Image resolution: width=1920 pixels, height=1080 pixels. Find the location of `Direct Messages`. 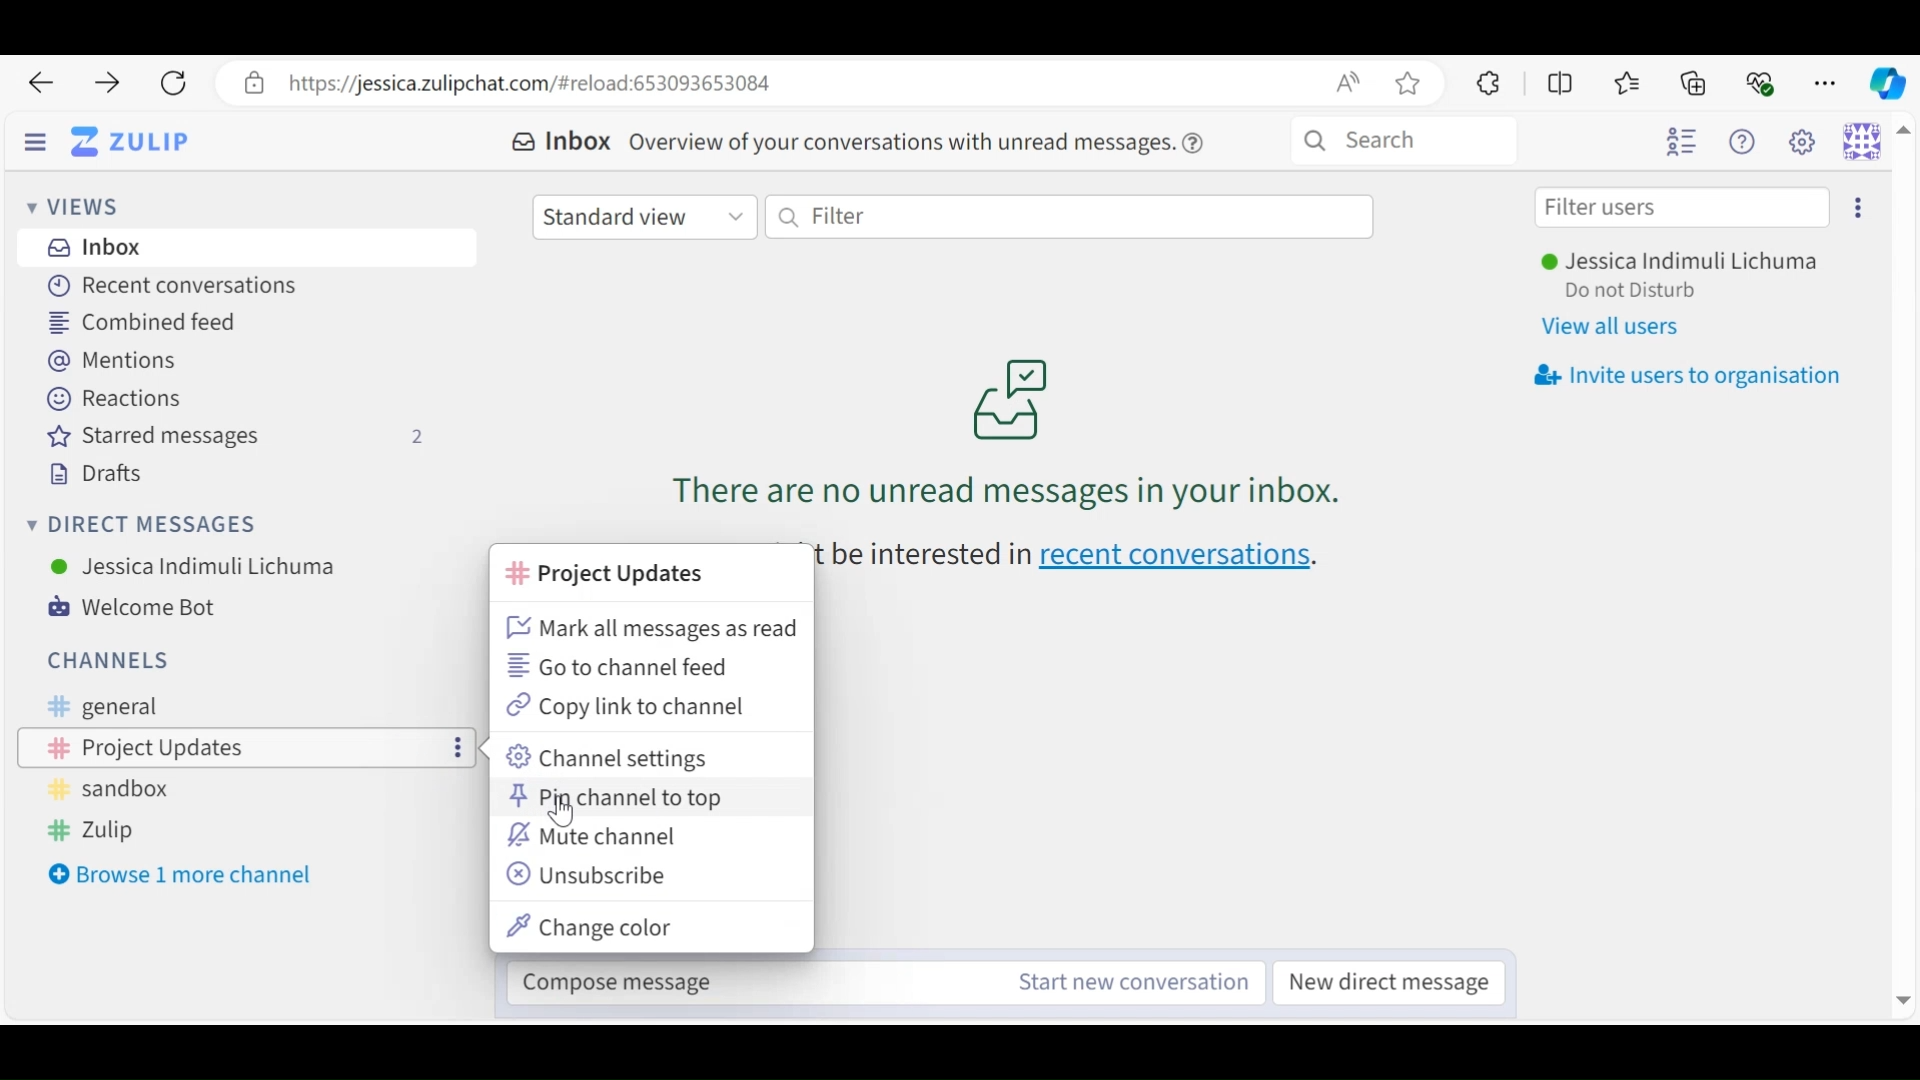

Direct Messages is located at coordinates (147, 525).